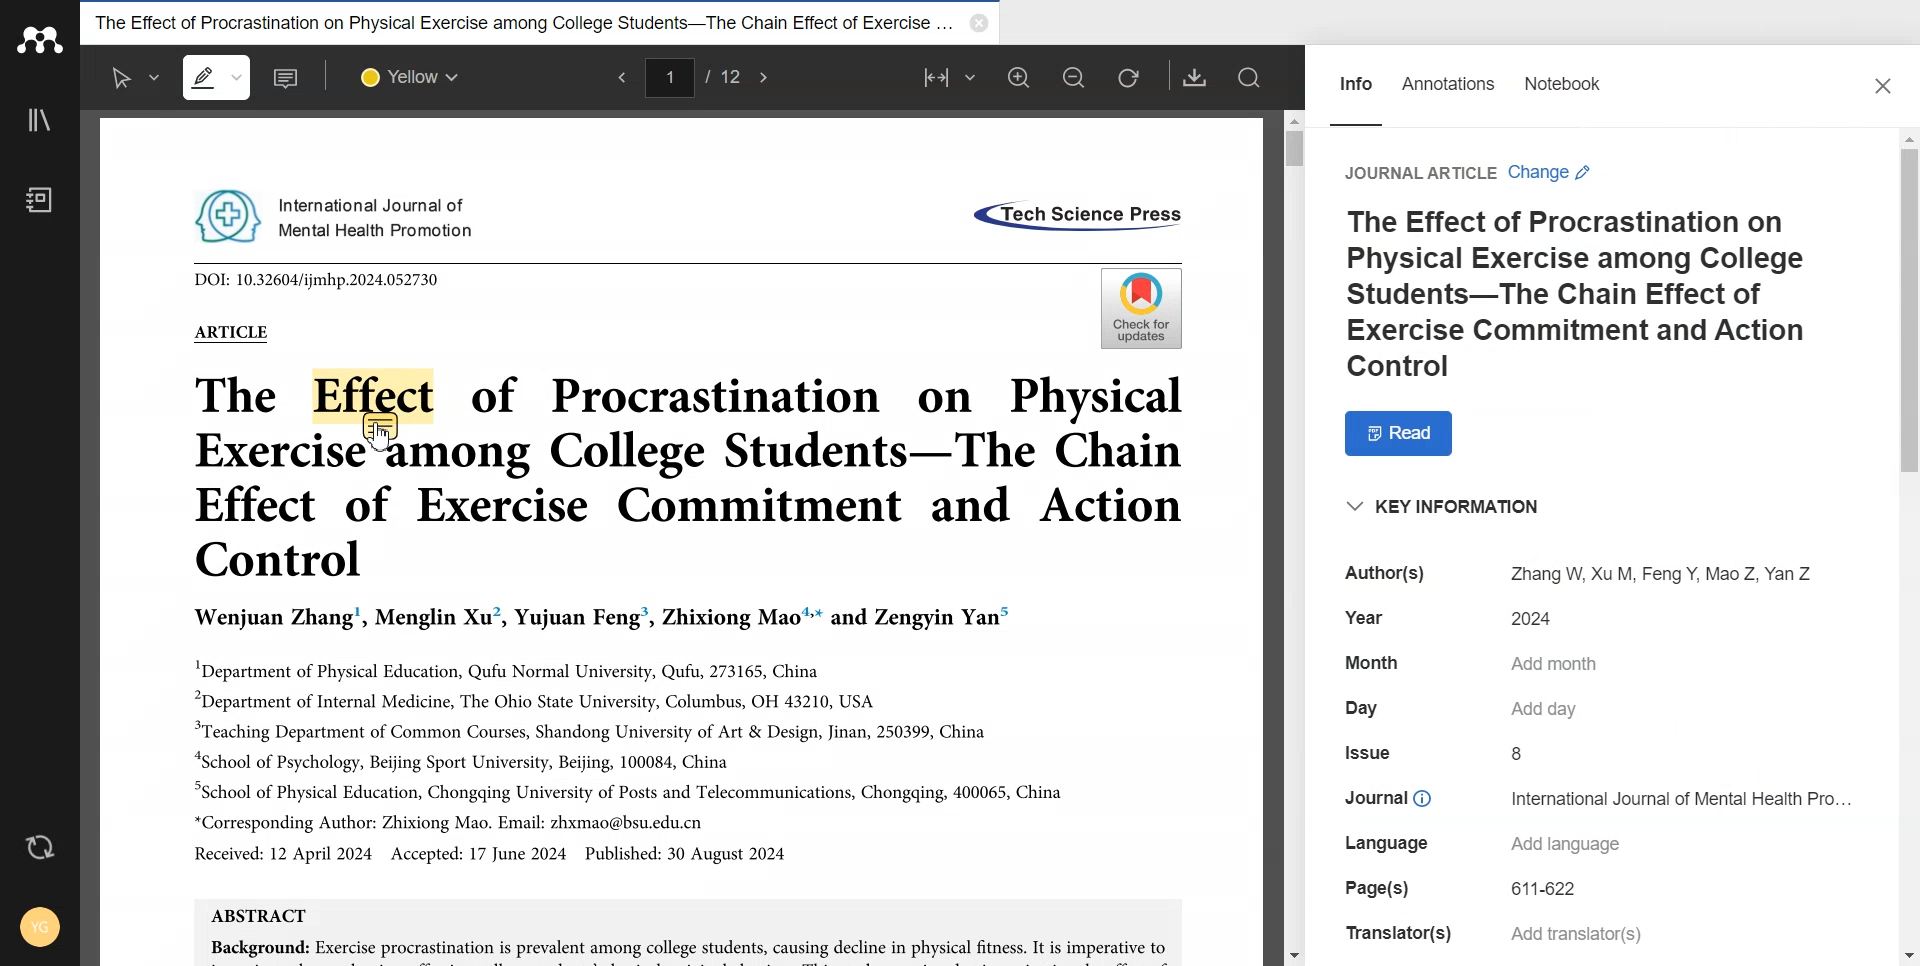 The height and width of the screenshot is (966, 1920). Describe the element at coordinates (618, 77) in the screenshot. I see `Previous` at that location.